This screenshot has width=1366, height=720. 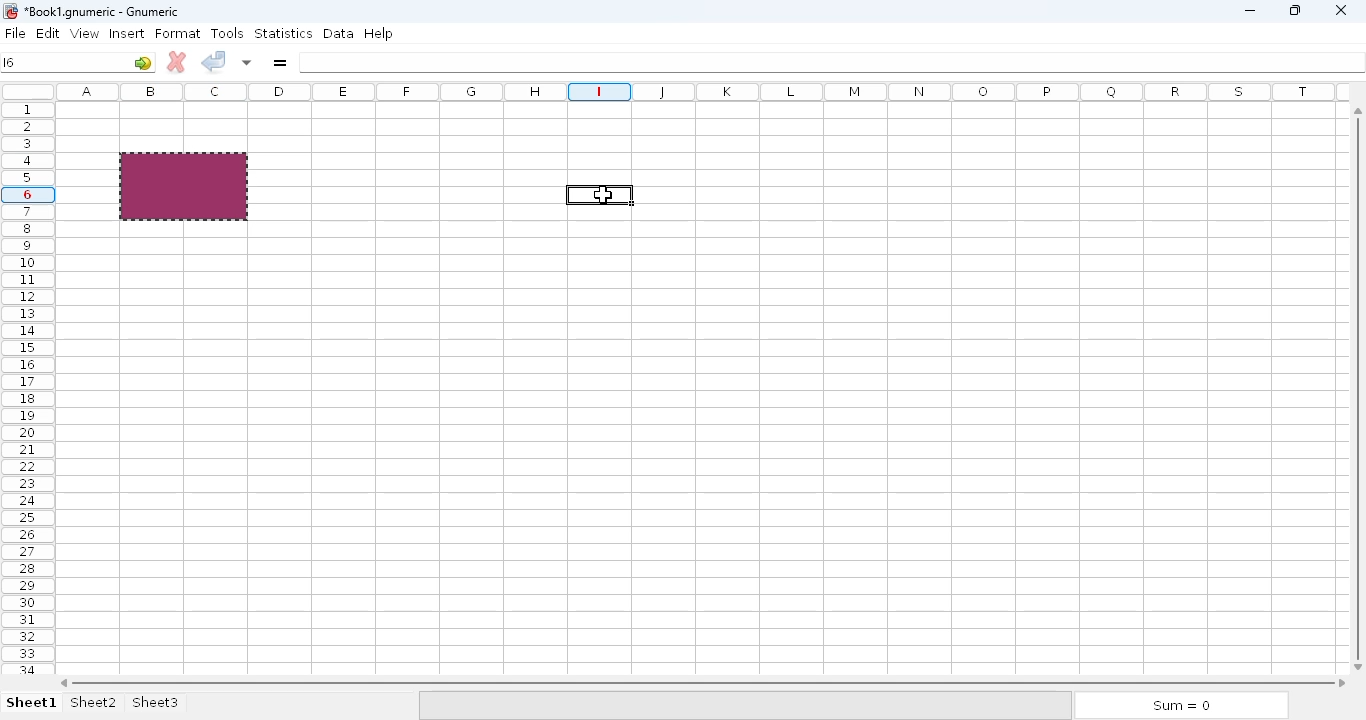 What do you see at coordinates (102, 12) in the screenshot?
I see `Book1 numeric - Gnumeric` at bounding box center [102, 12].